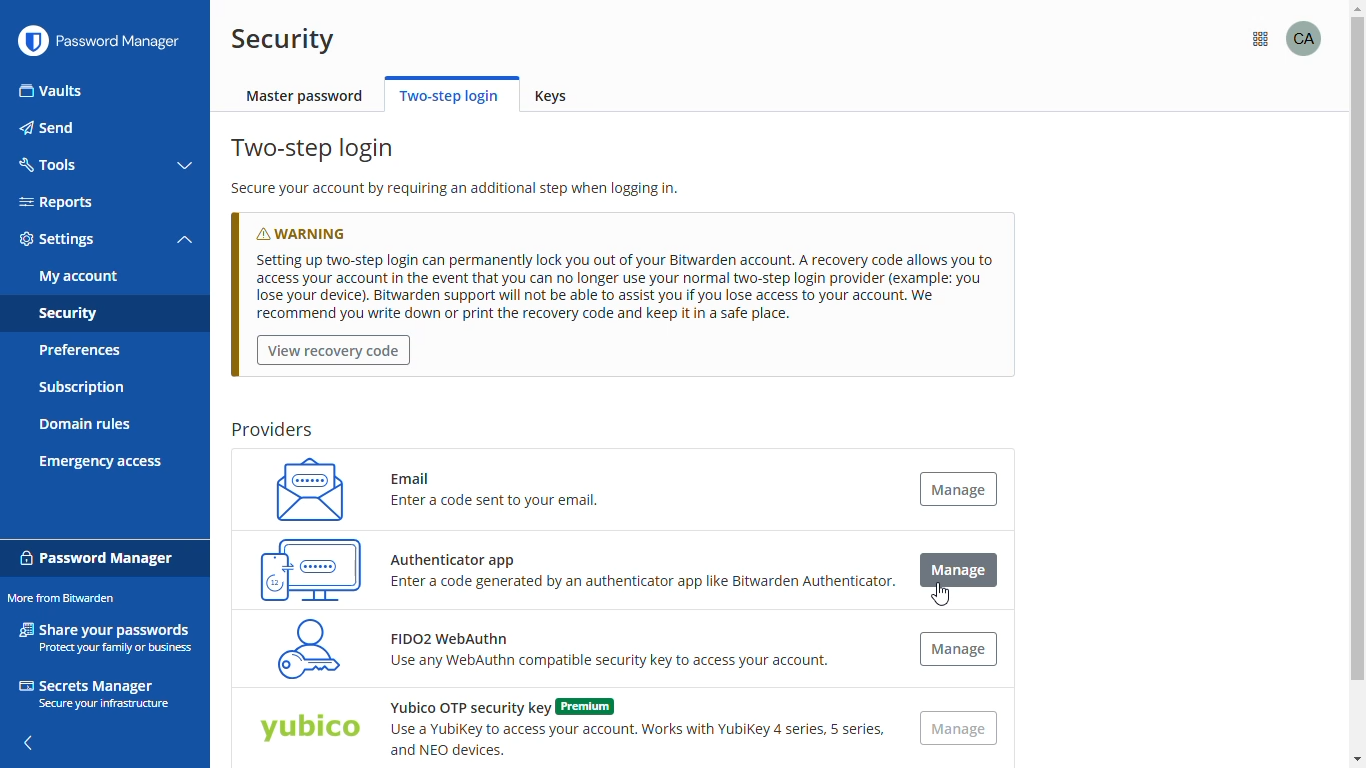  What do you see at coordinates (942, 595) in the screenshot?
I see `cursor` at bounding box center [942, 595].